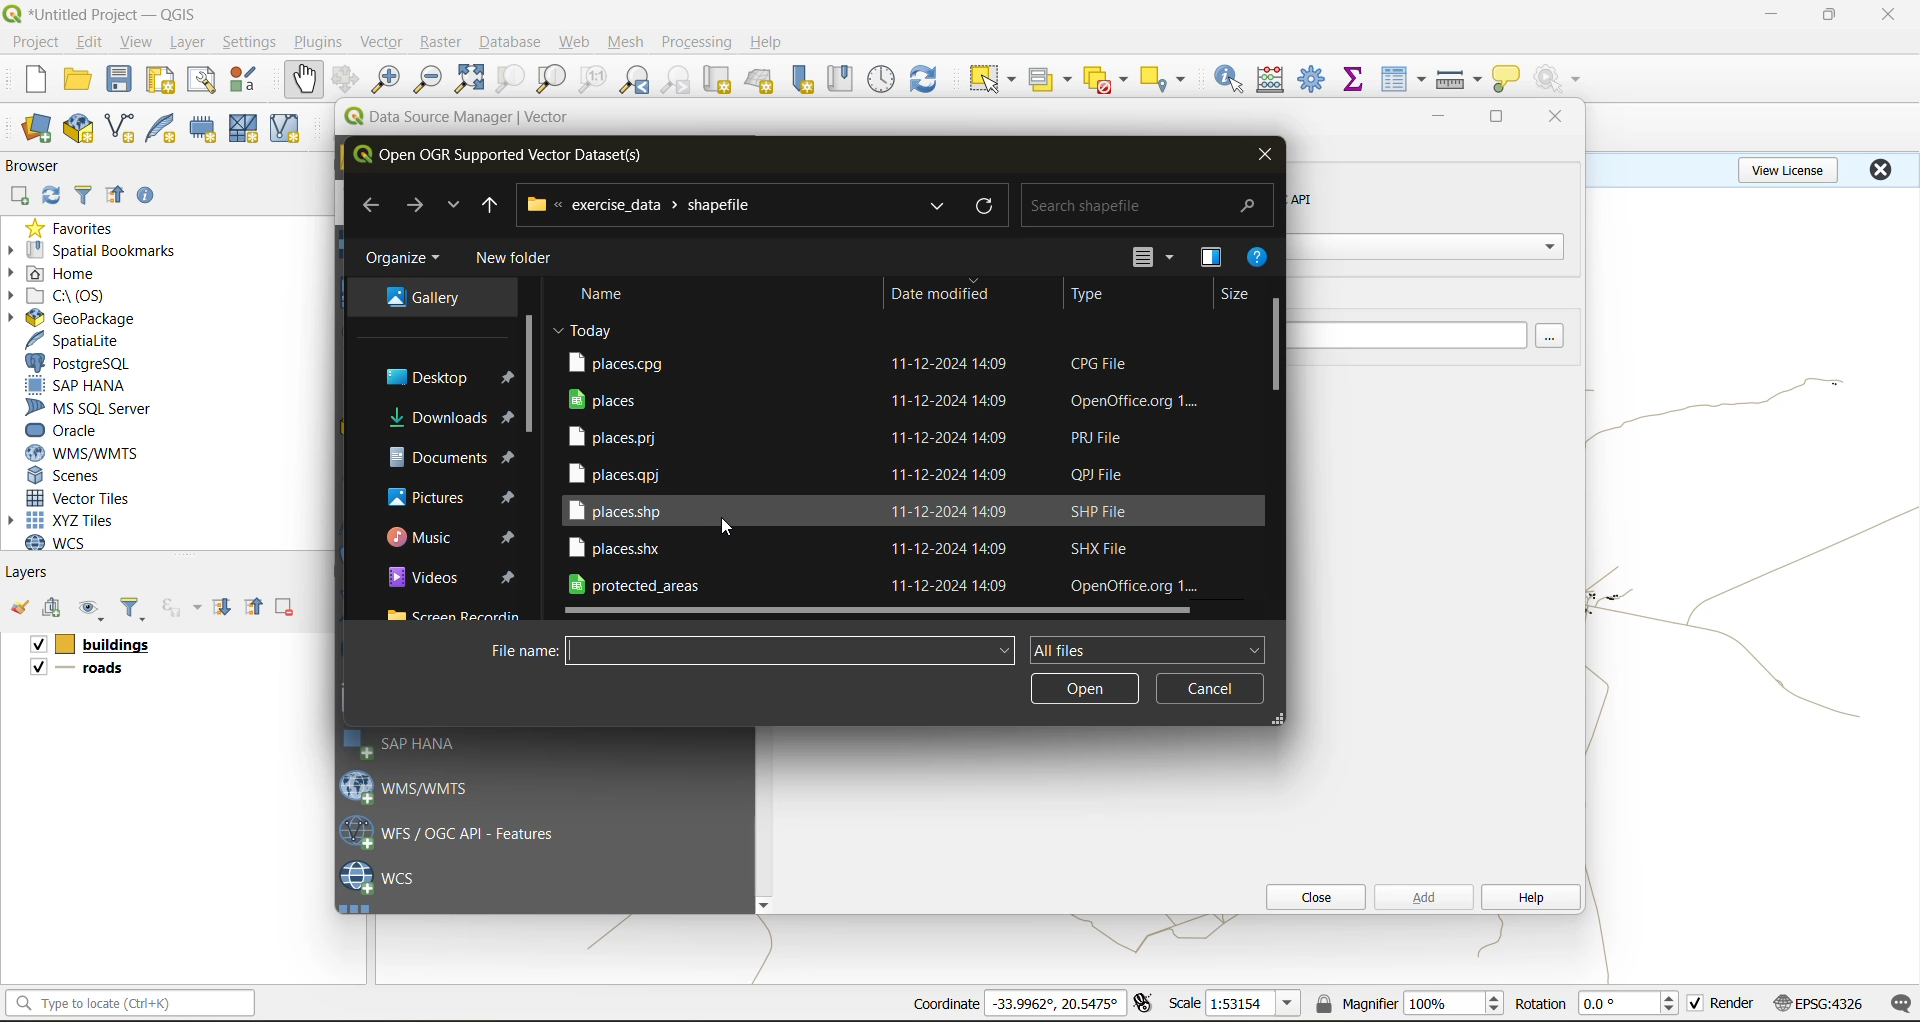  Describe the element at coordinates (41, 169) in the screenshot. I see `browser` at that location.